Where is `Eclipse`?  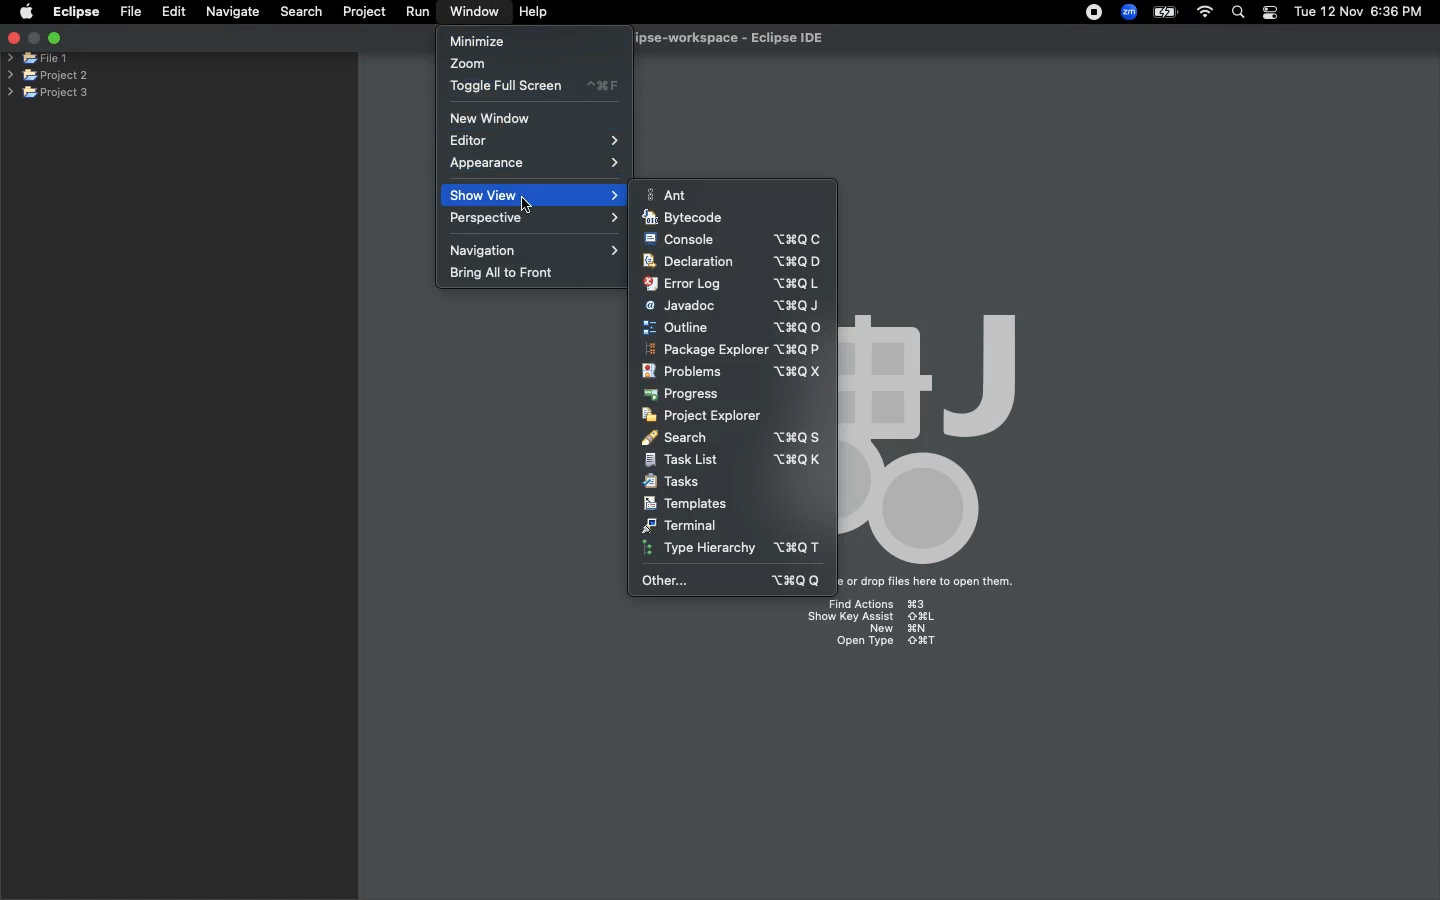 Eclipse is located at coordinates (75, 12).